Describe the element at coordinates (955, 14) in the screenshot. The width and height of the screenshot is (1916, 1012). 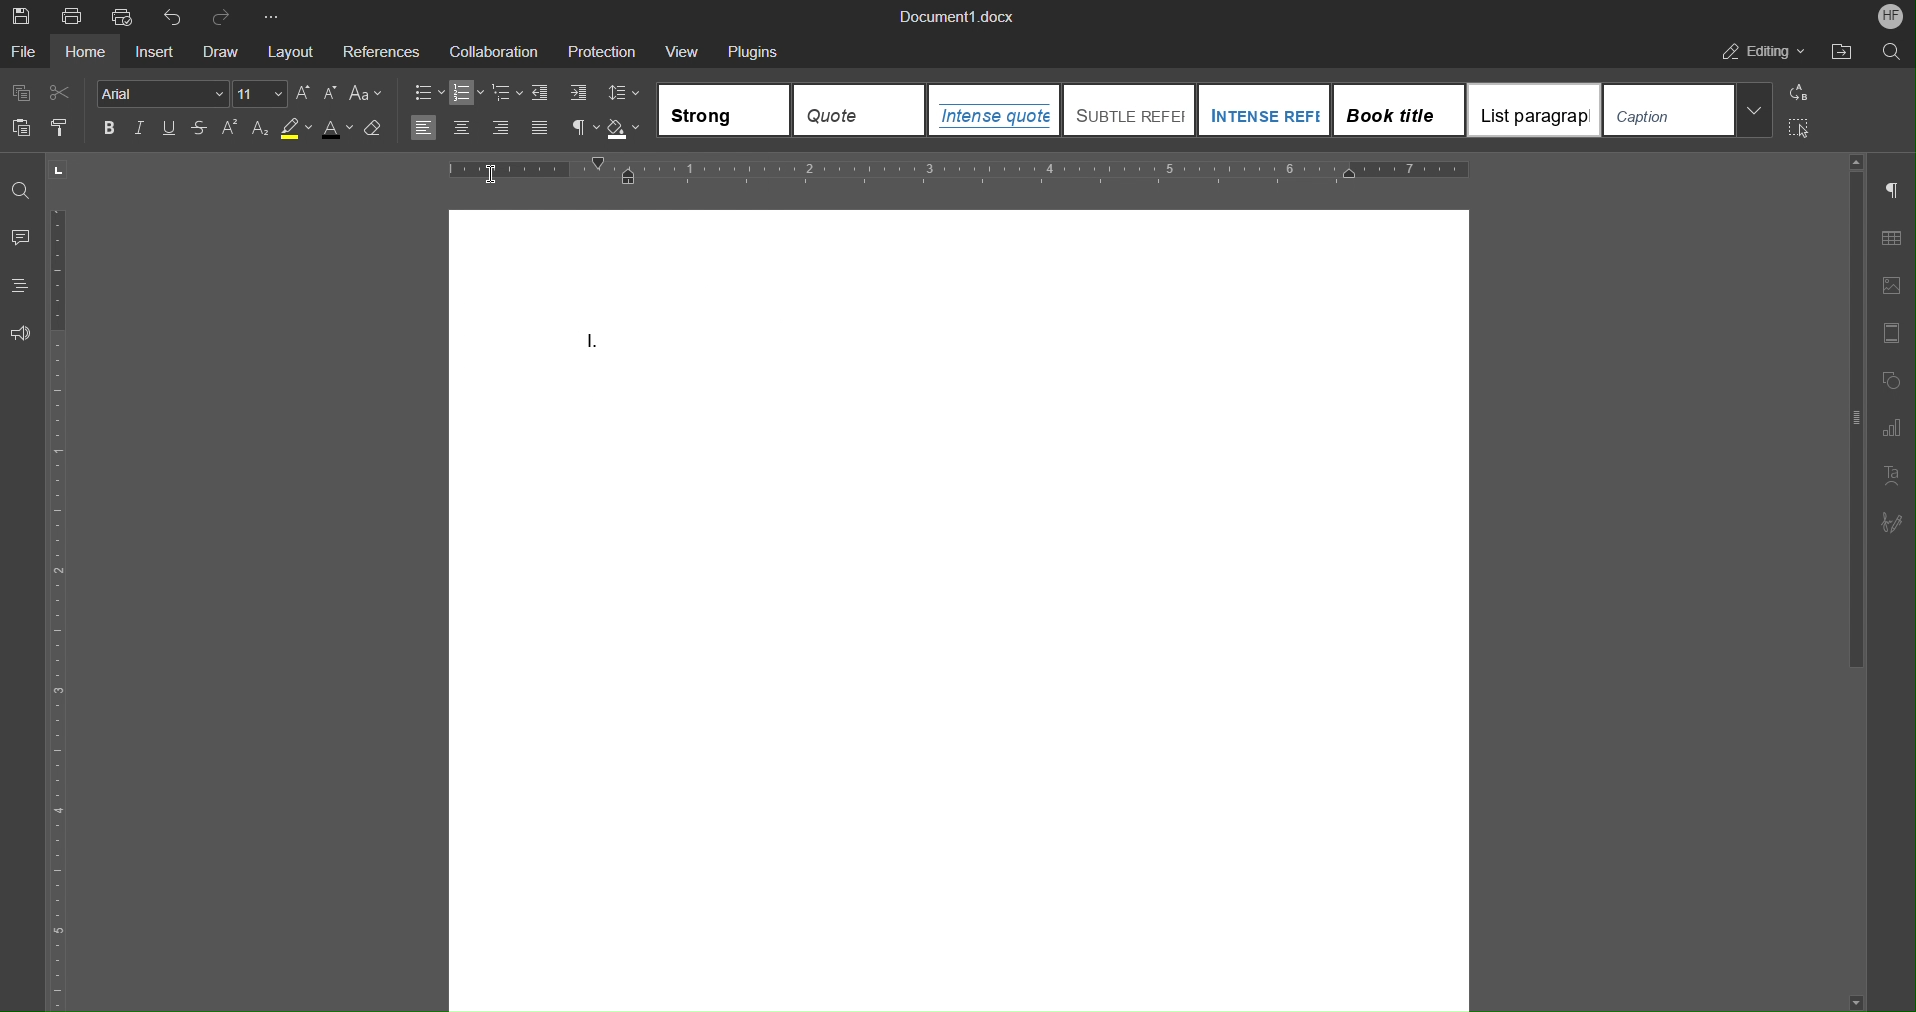
I see `Document Title` at that location.